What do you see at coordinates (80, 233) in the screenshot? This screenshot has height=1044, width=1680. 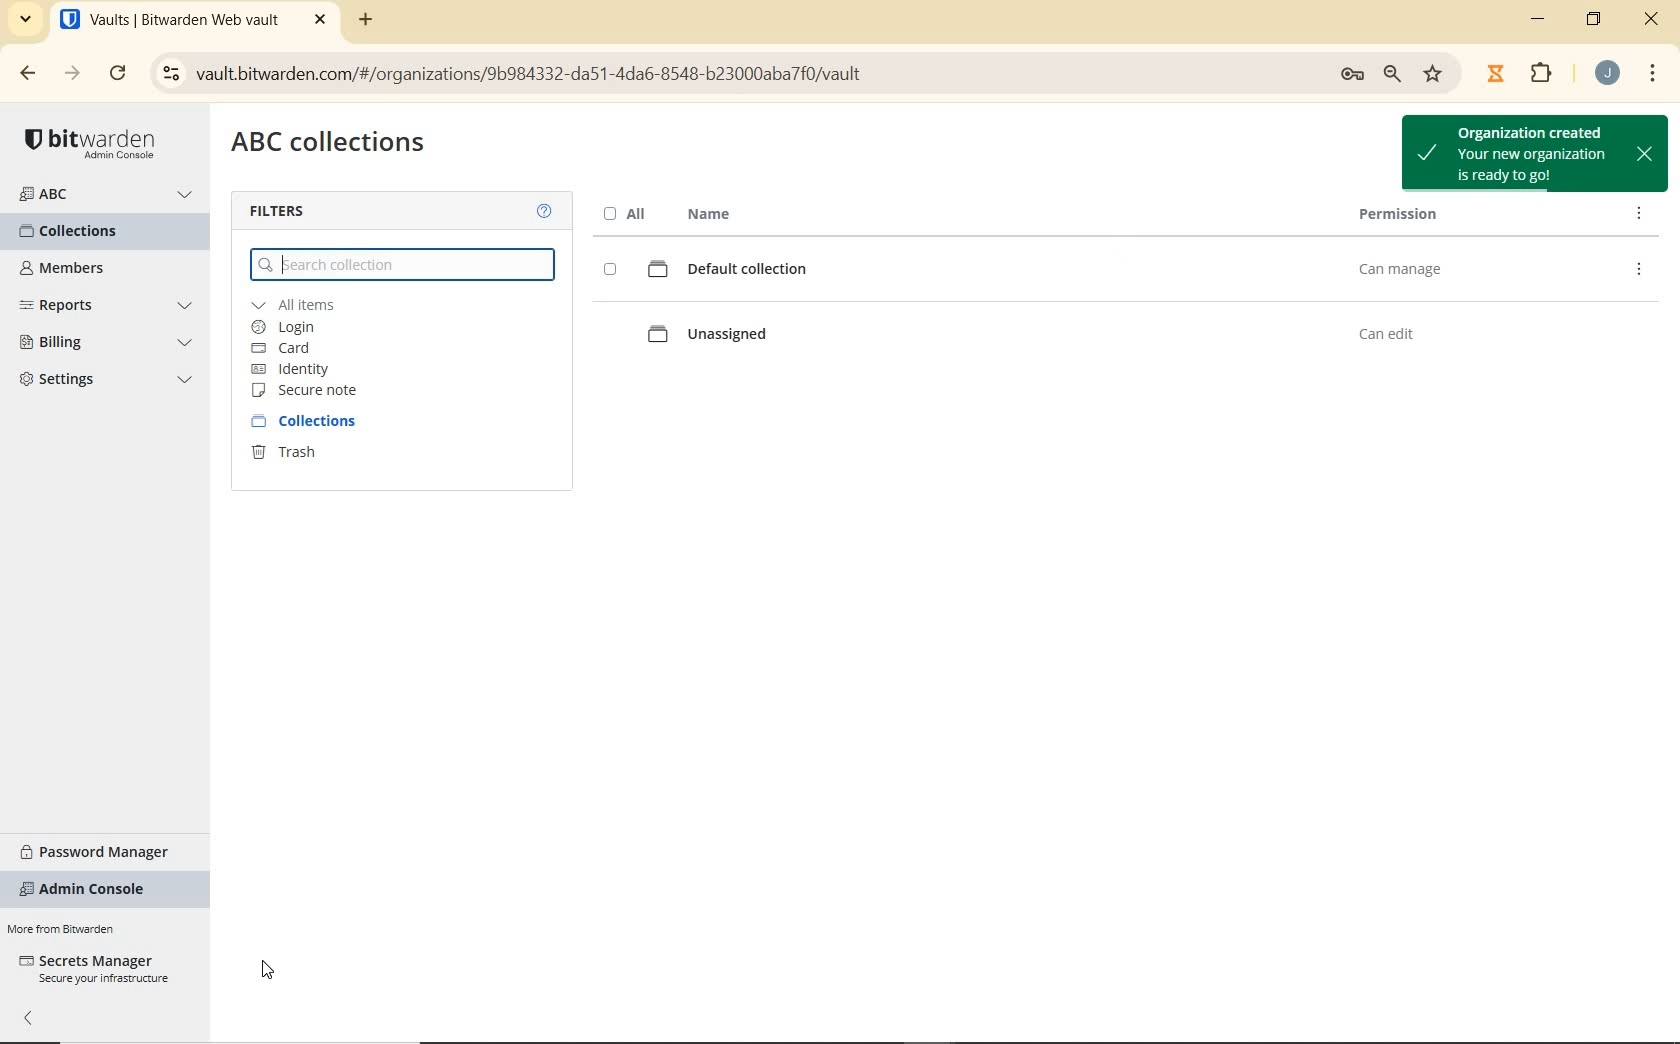 I see `send` at bounding box center [80, 233].